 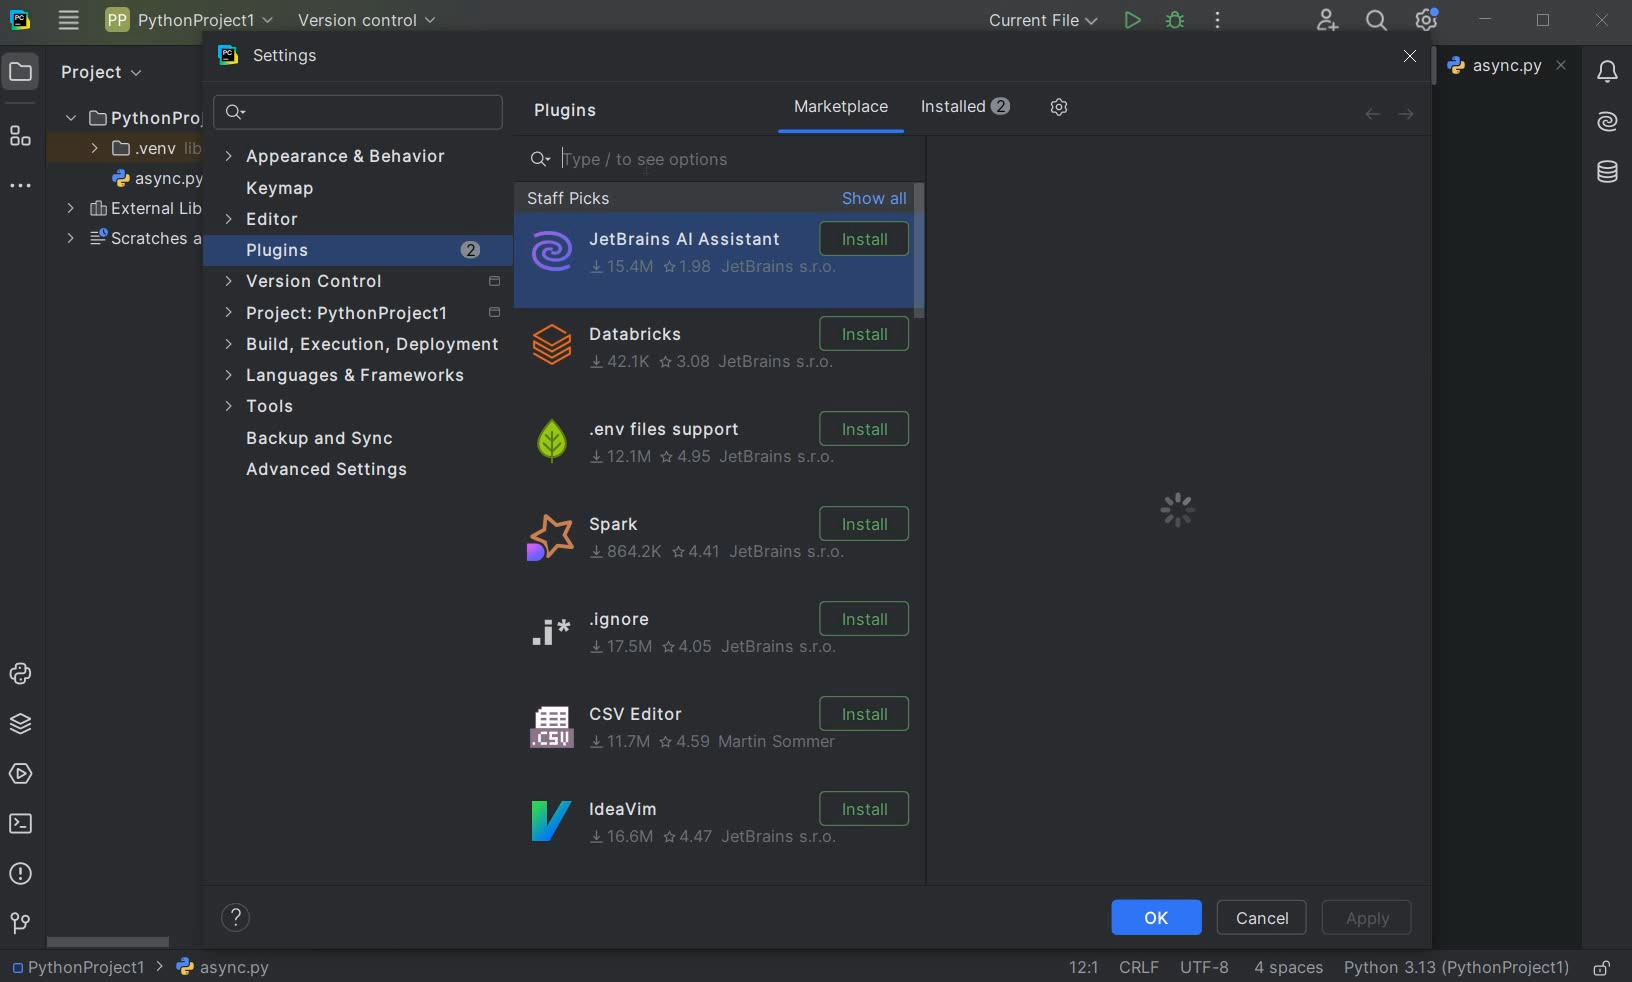 I want to click on IdeaVim, so click(x=720, y=827).